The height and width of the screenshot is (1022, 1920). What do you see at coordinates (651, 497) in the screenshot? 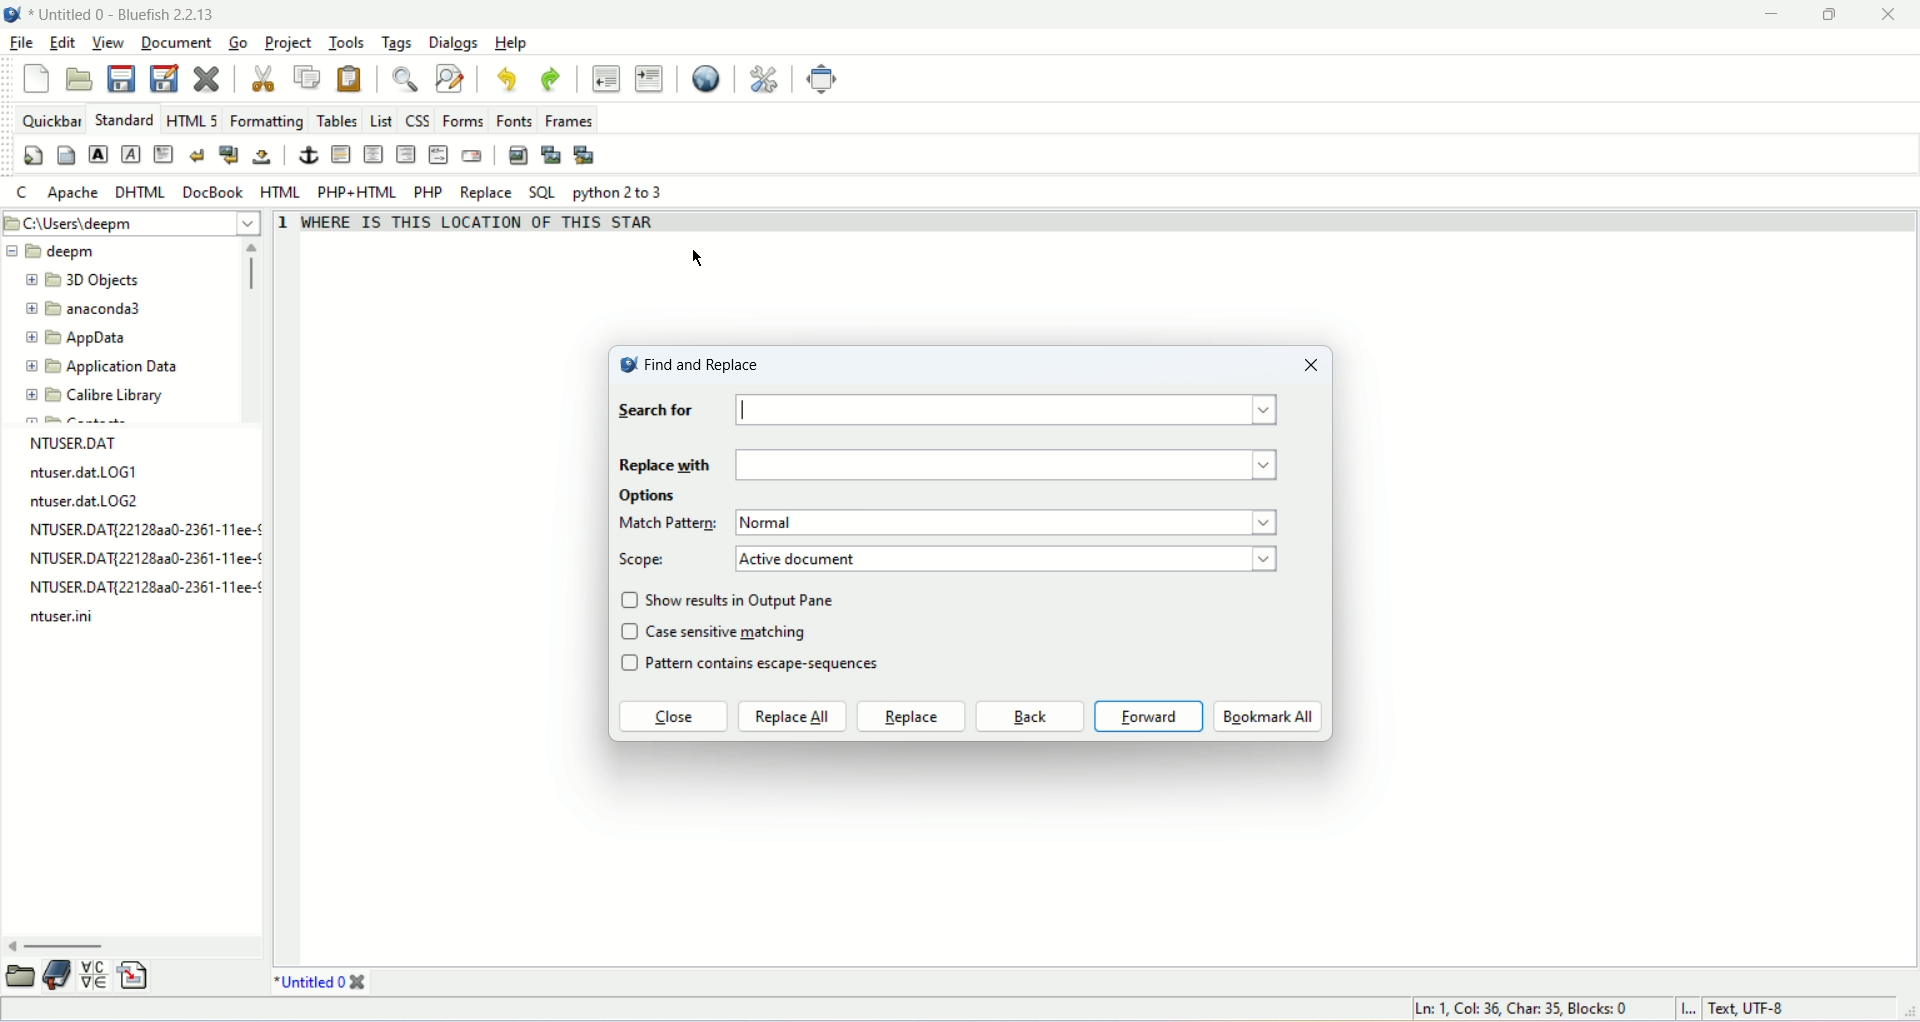
I see `Options` at bounding box center [651, 497].